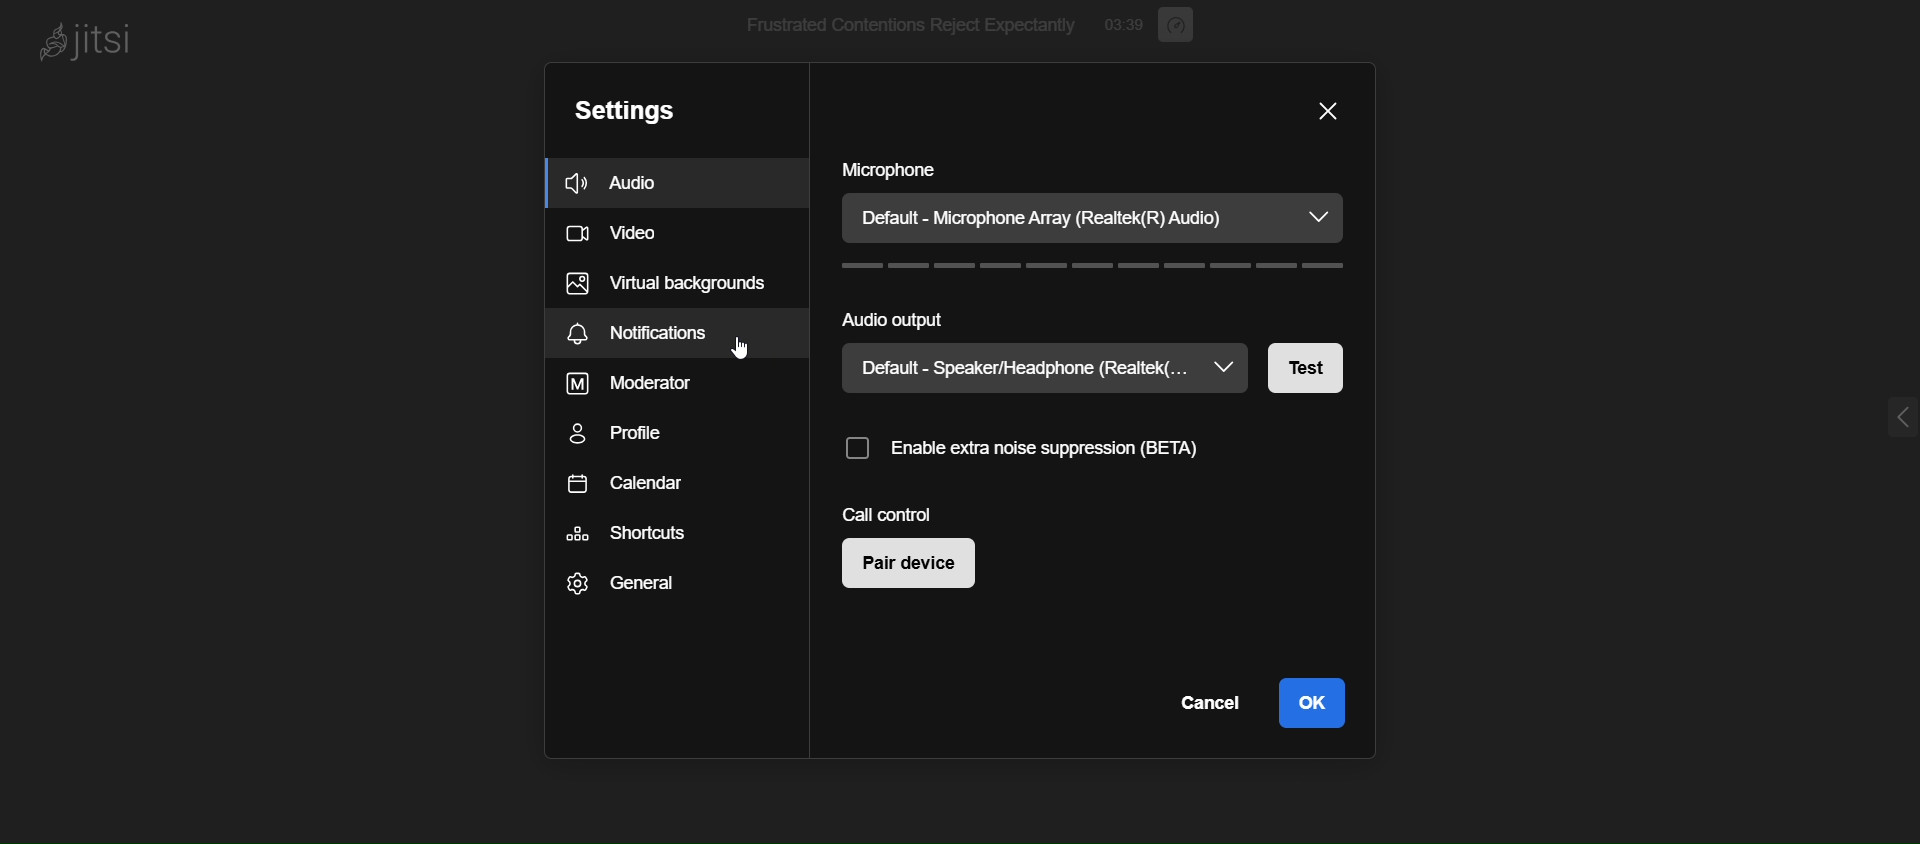  Describe the element at coordinates (648, 490) in the screenshot. I see `calendar` at that location.